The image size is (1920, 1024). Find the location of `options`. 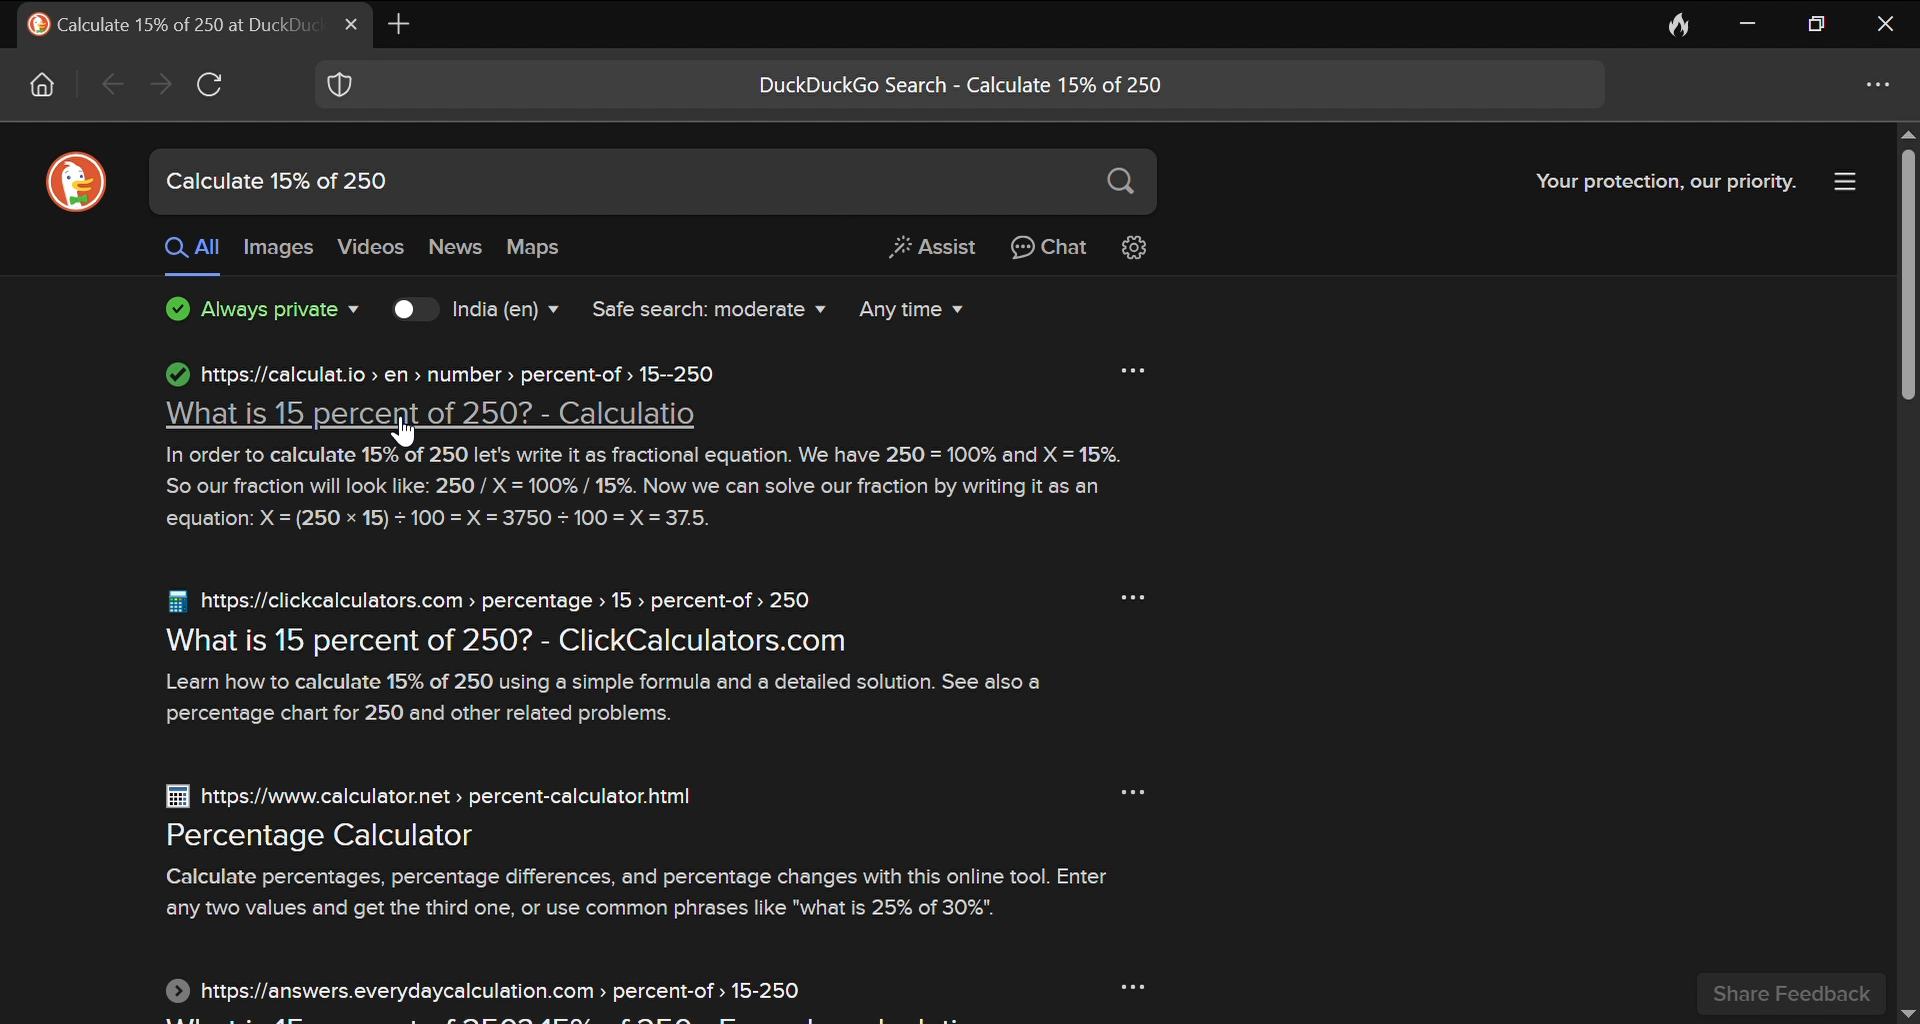

options is located at coordinates (1874, 88).